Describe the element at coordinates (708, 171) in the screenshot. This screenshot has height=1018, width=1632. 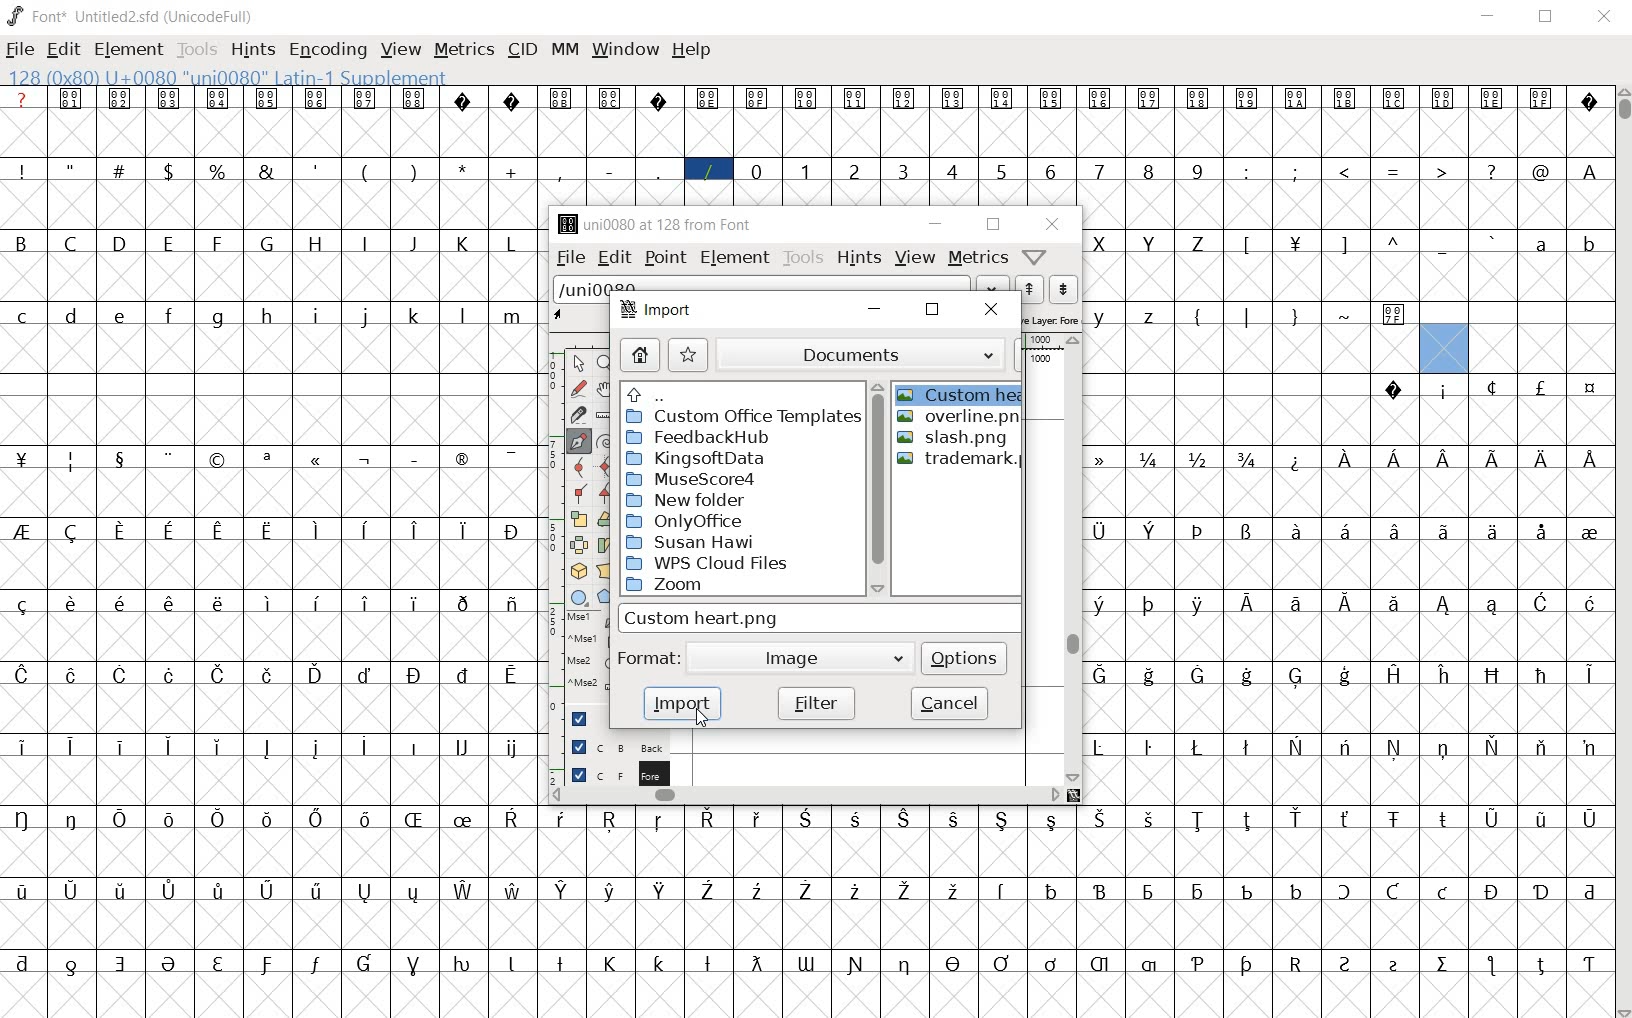
I see `glyph` at that location.